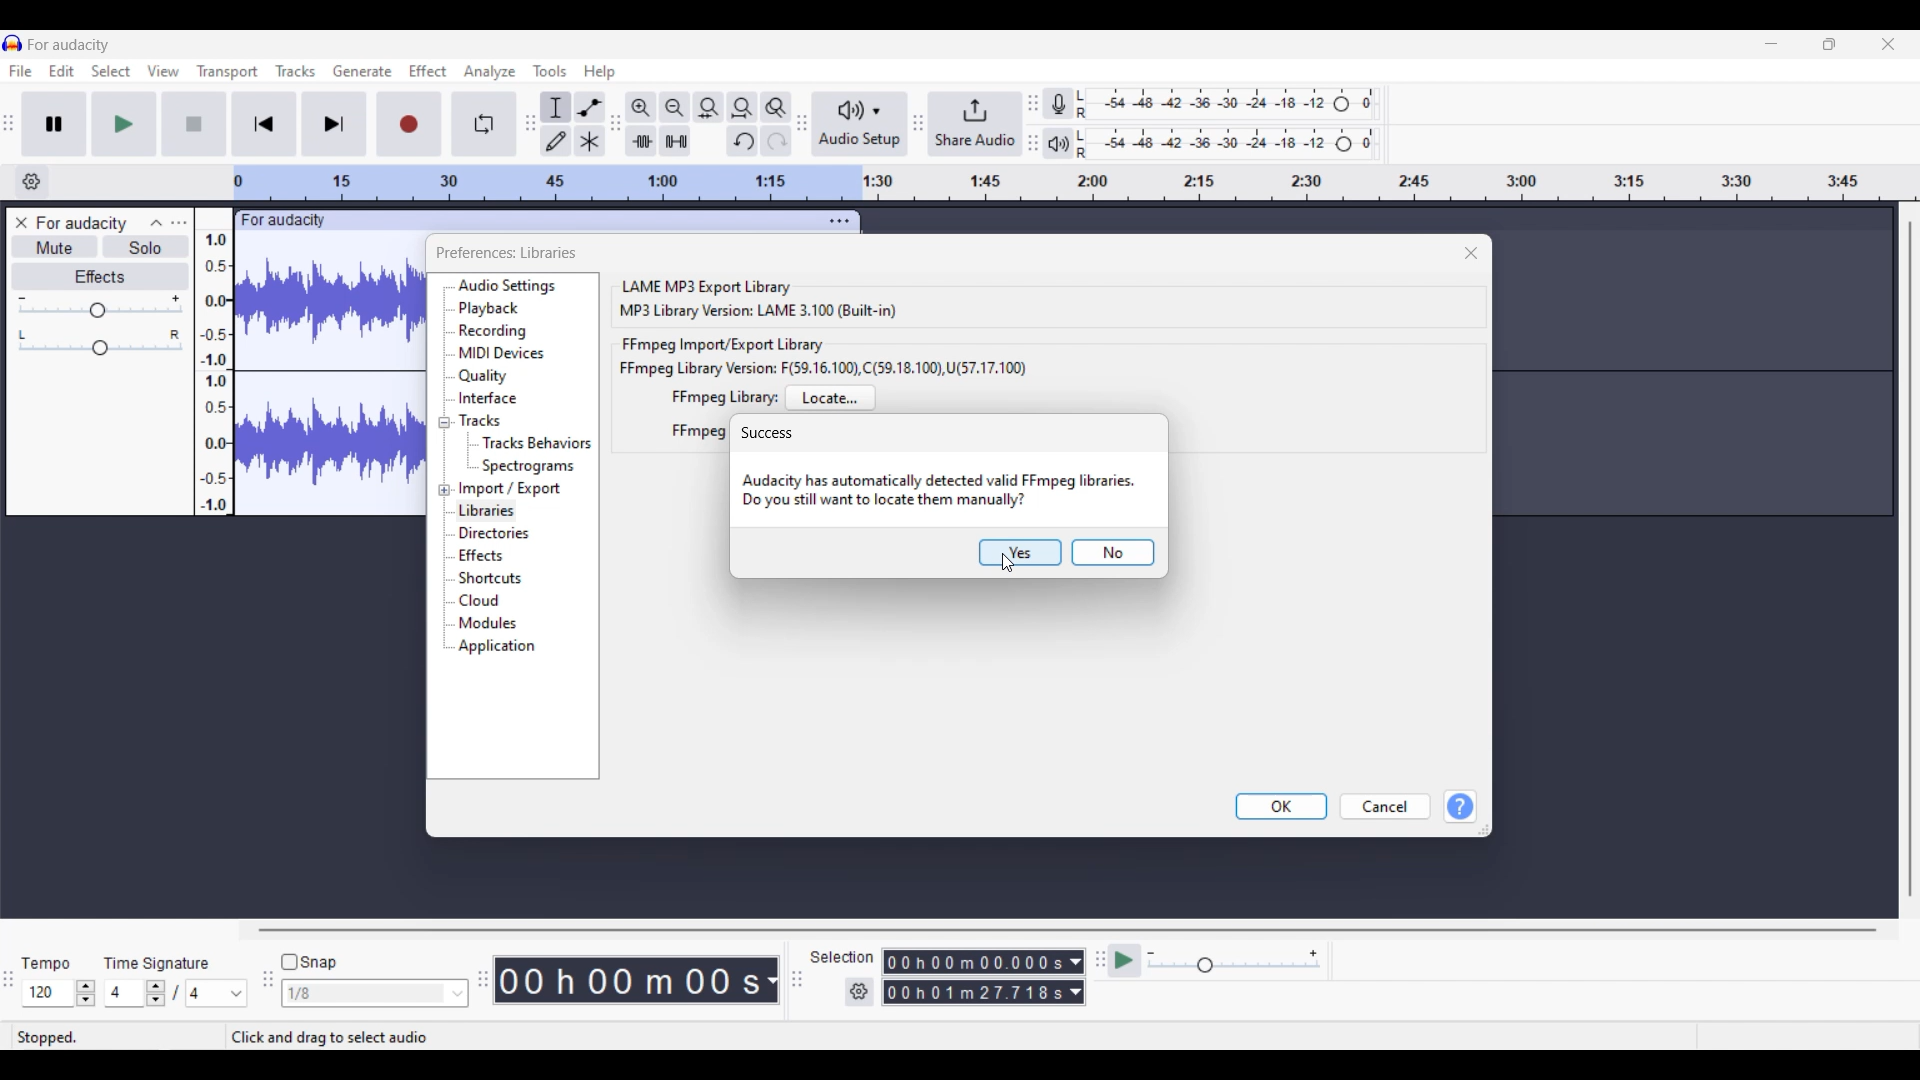  What do you see at coordinates (859, 124) in the screenshot?
I see `Audio setup` at bounding box center [859, 124].